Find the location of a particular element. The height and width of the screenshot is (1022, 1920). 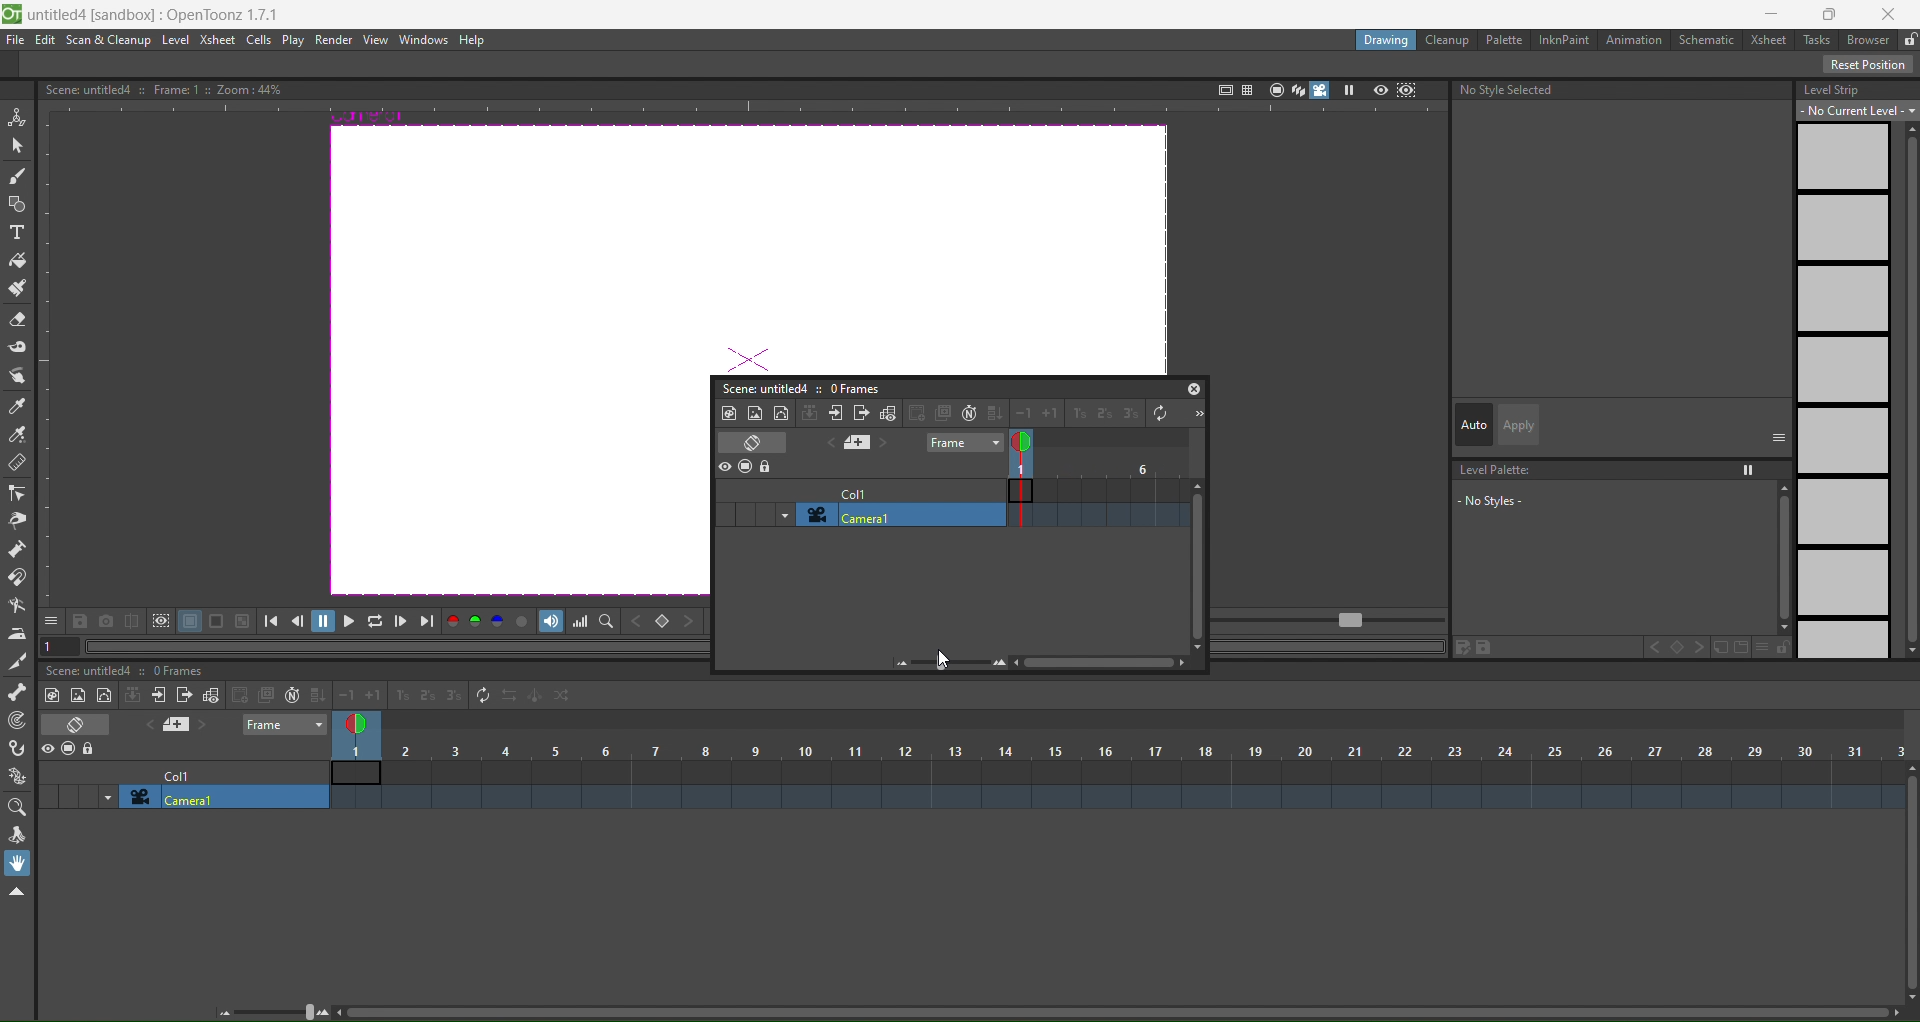

scan & cleanup is located at coordinates (109, 41).